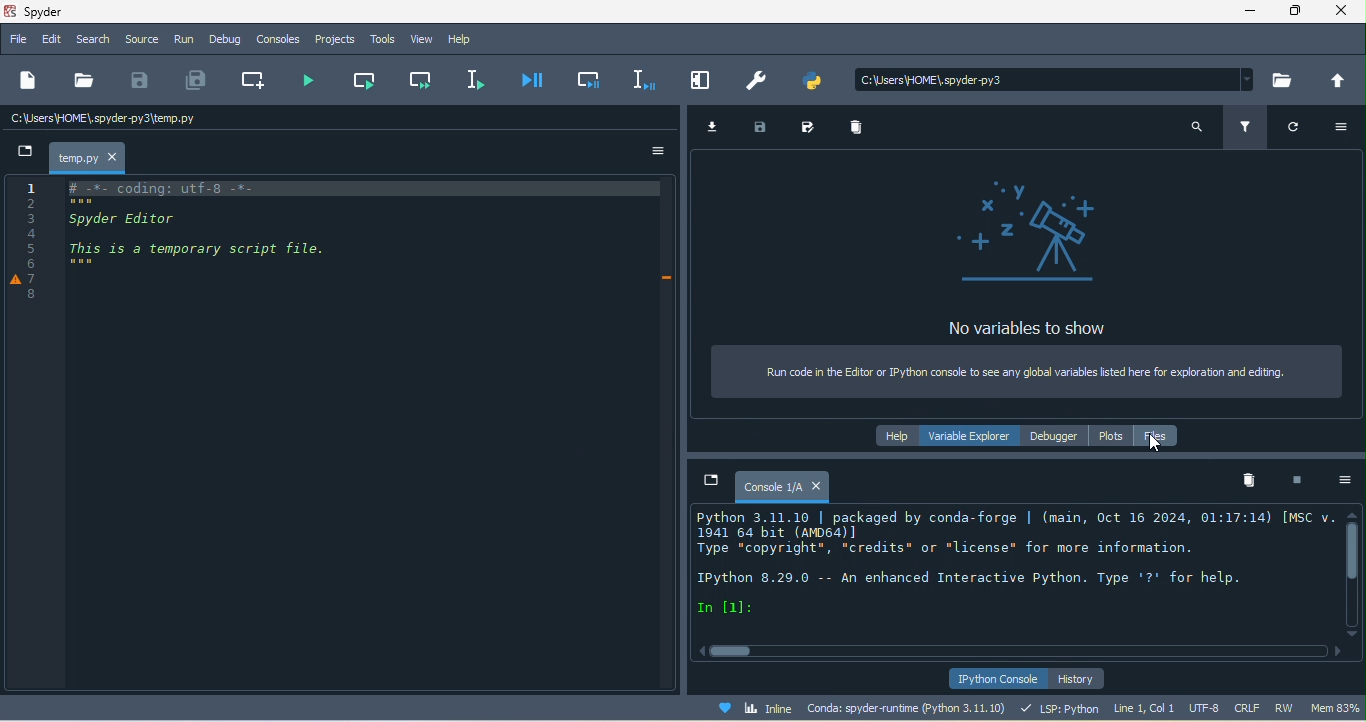 This screenshot has height=722, width=1366. What do you see at coordinates (363, 79) in the screenshot?
I see `run current cell` at bounding box center [363, 79].